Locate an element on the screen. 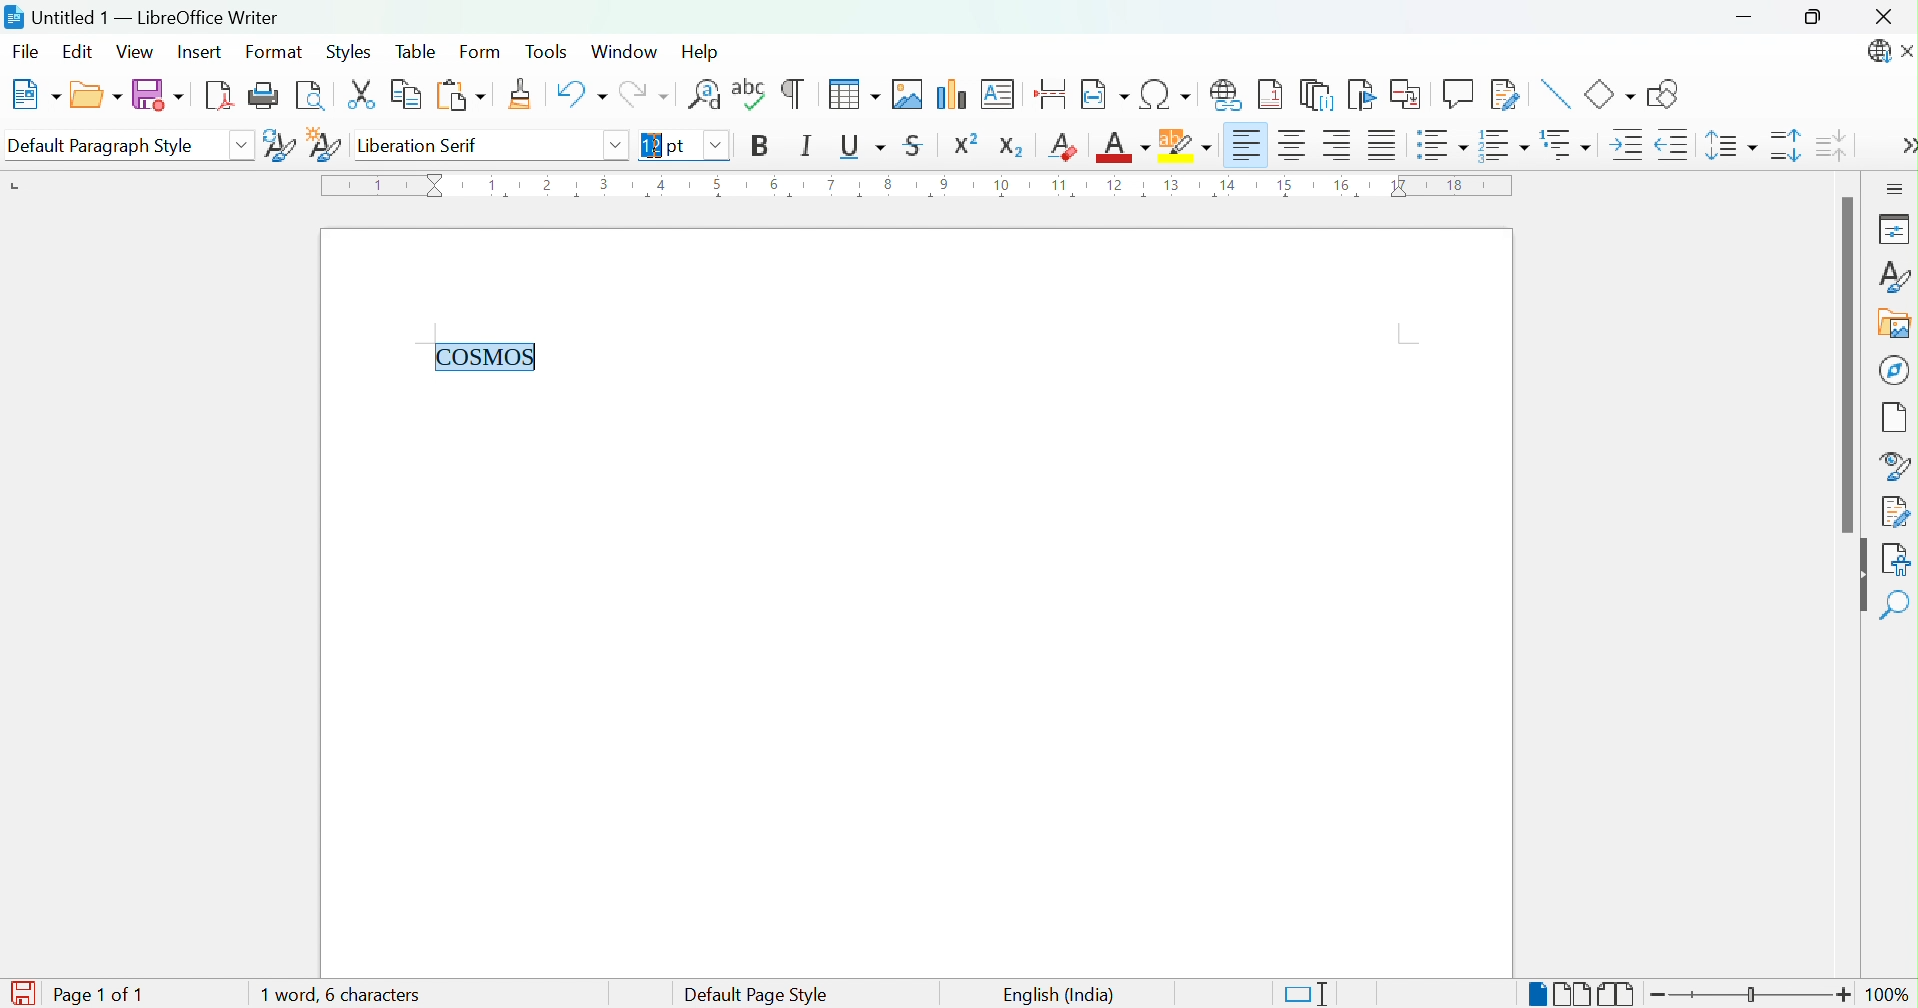 The width and height of the screenshot is (1918, 1008). Help is located at coordinates (703, 50).